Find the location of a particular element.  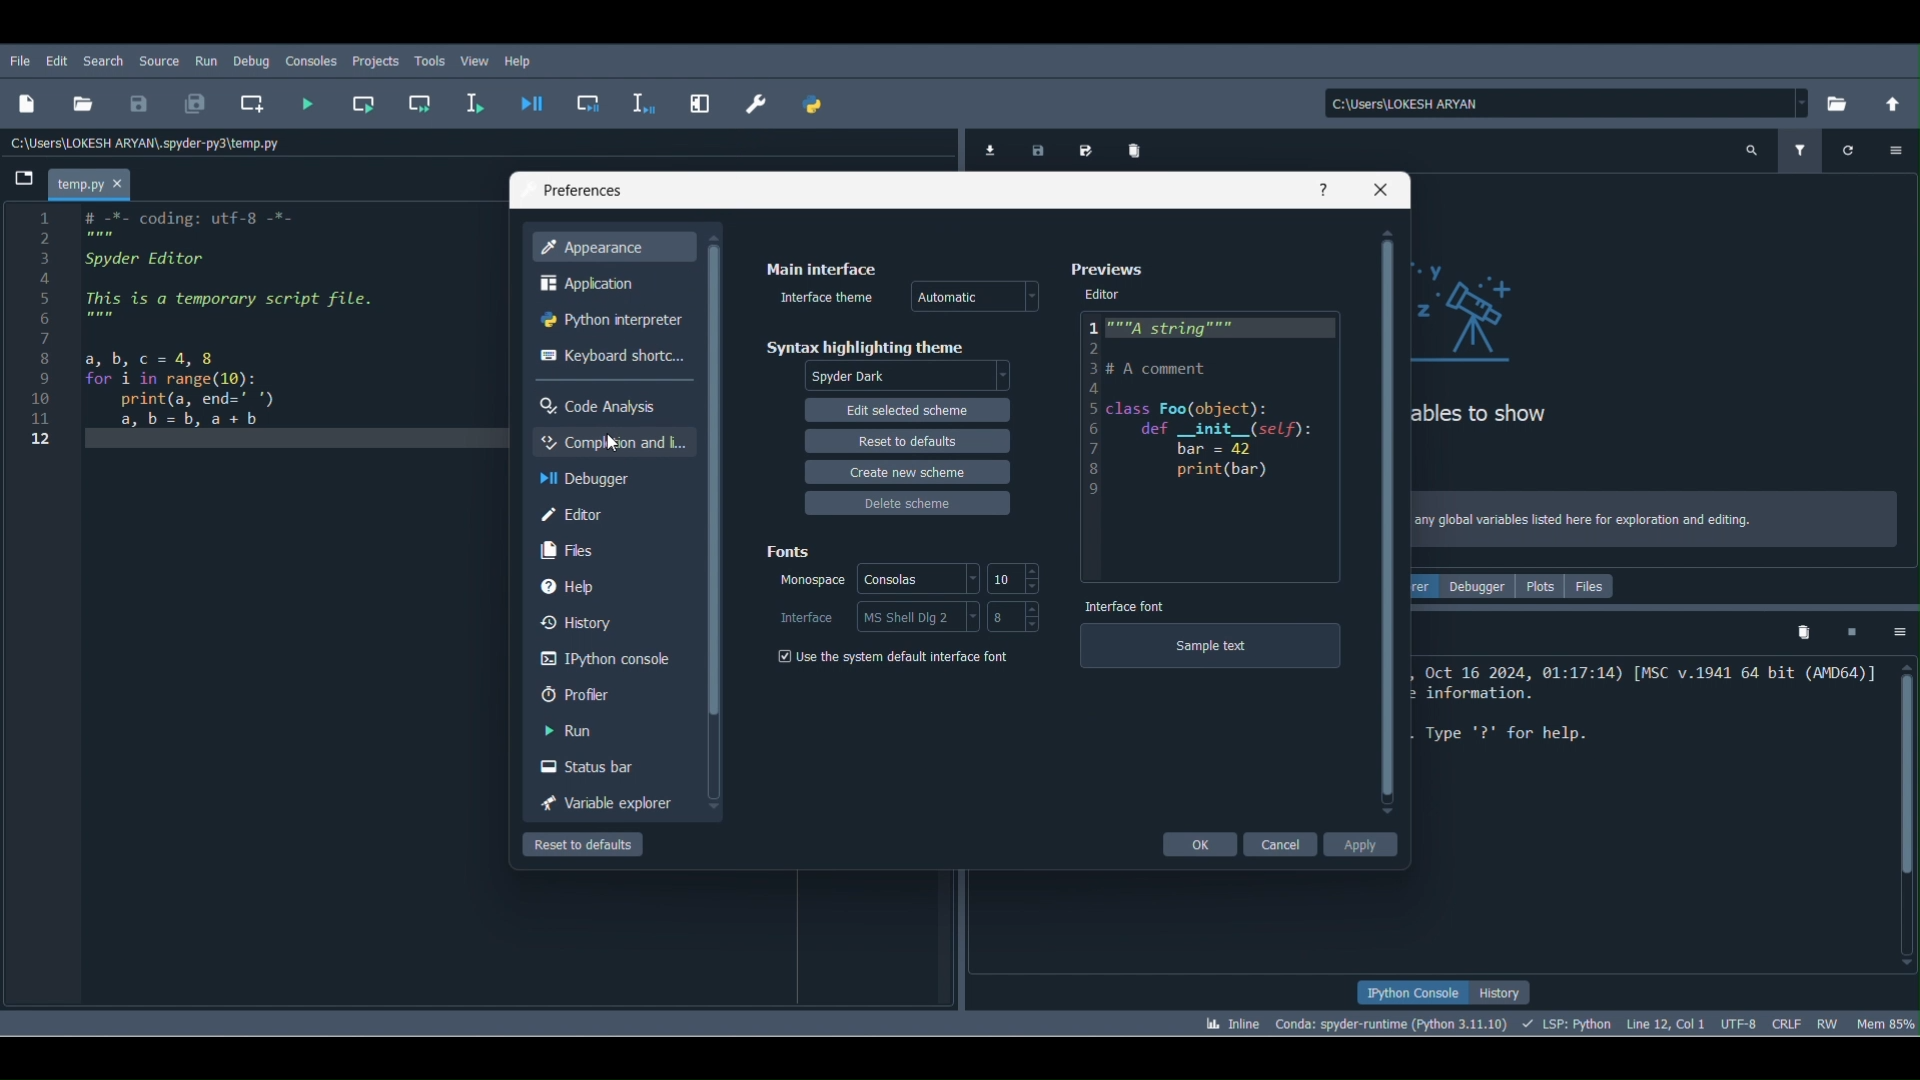

Search is located at coordinates (107, 60).